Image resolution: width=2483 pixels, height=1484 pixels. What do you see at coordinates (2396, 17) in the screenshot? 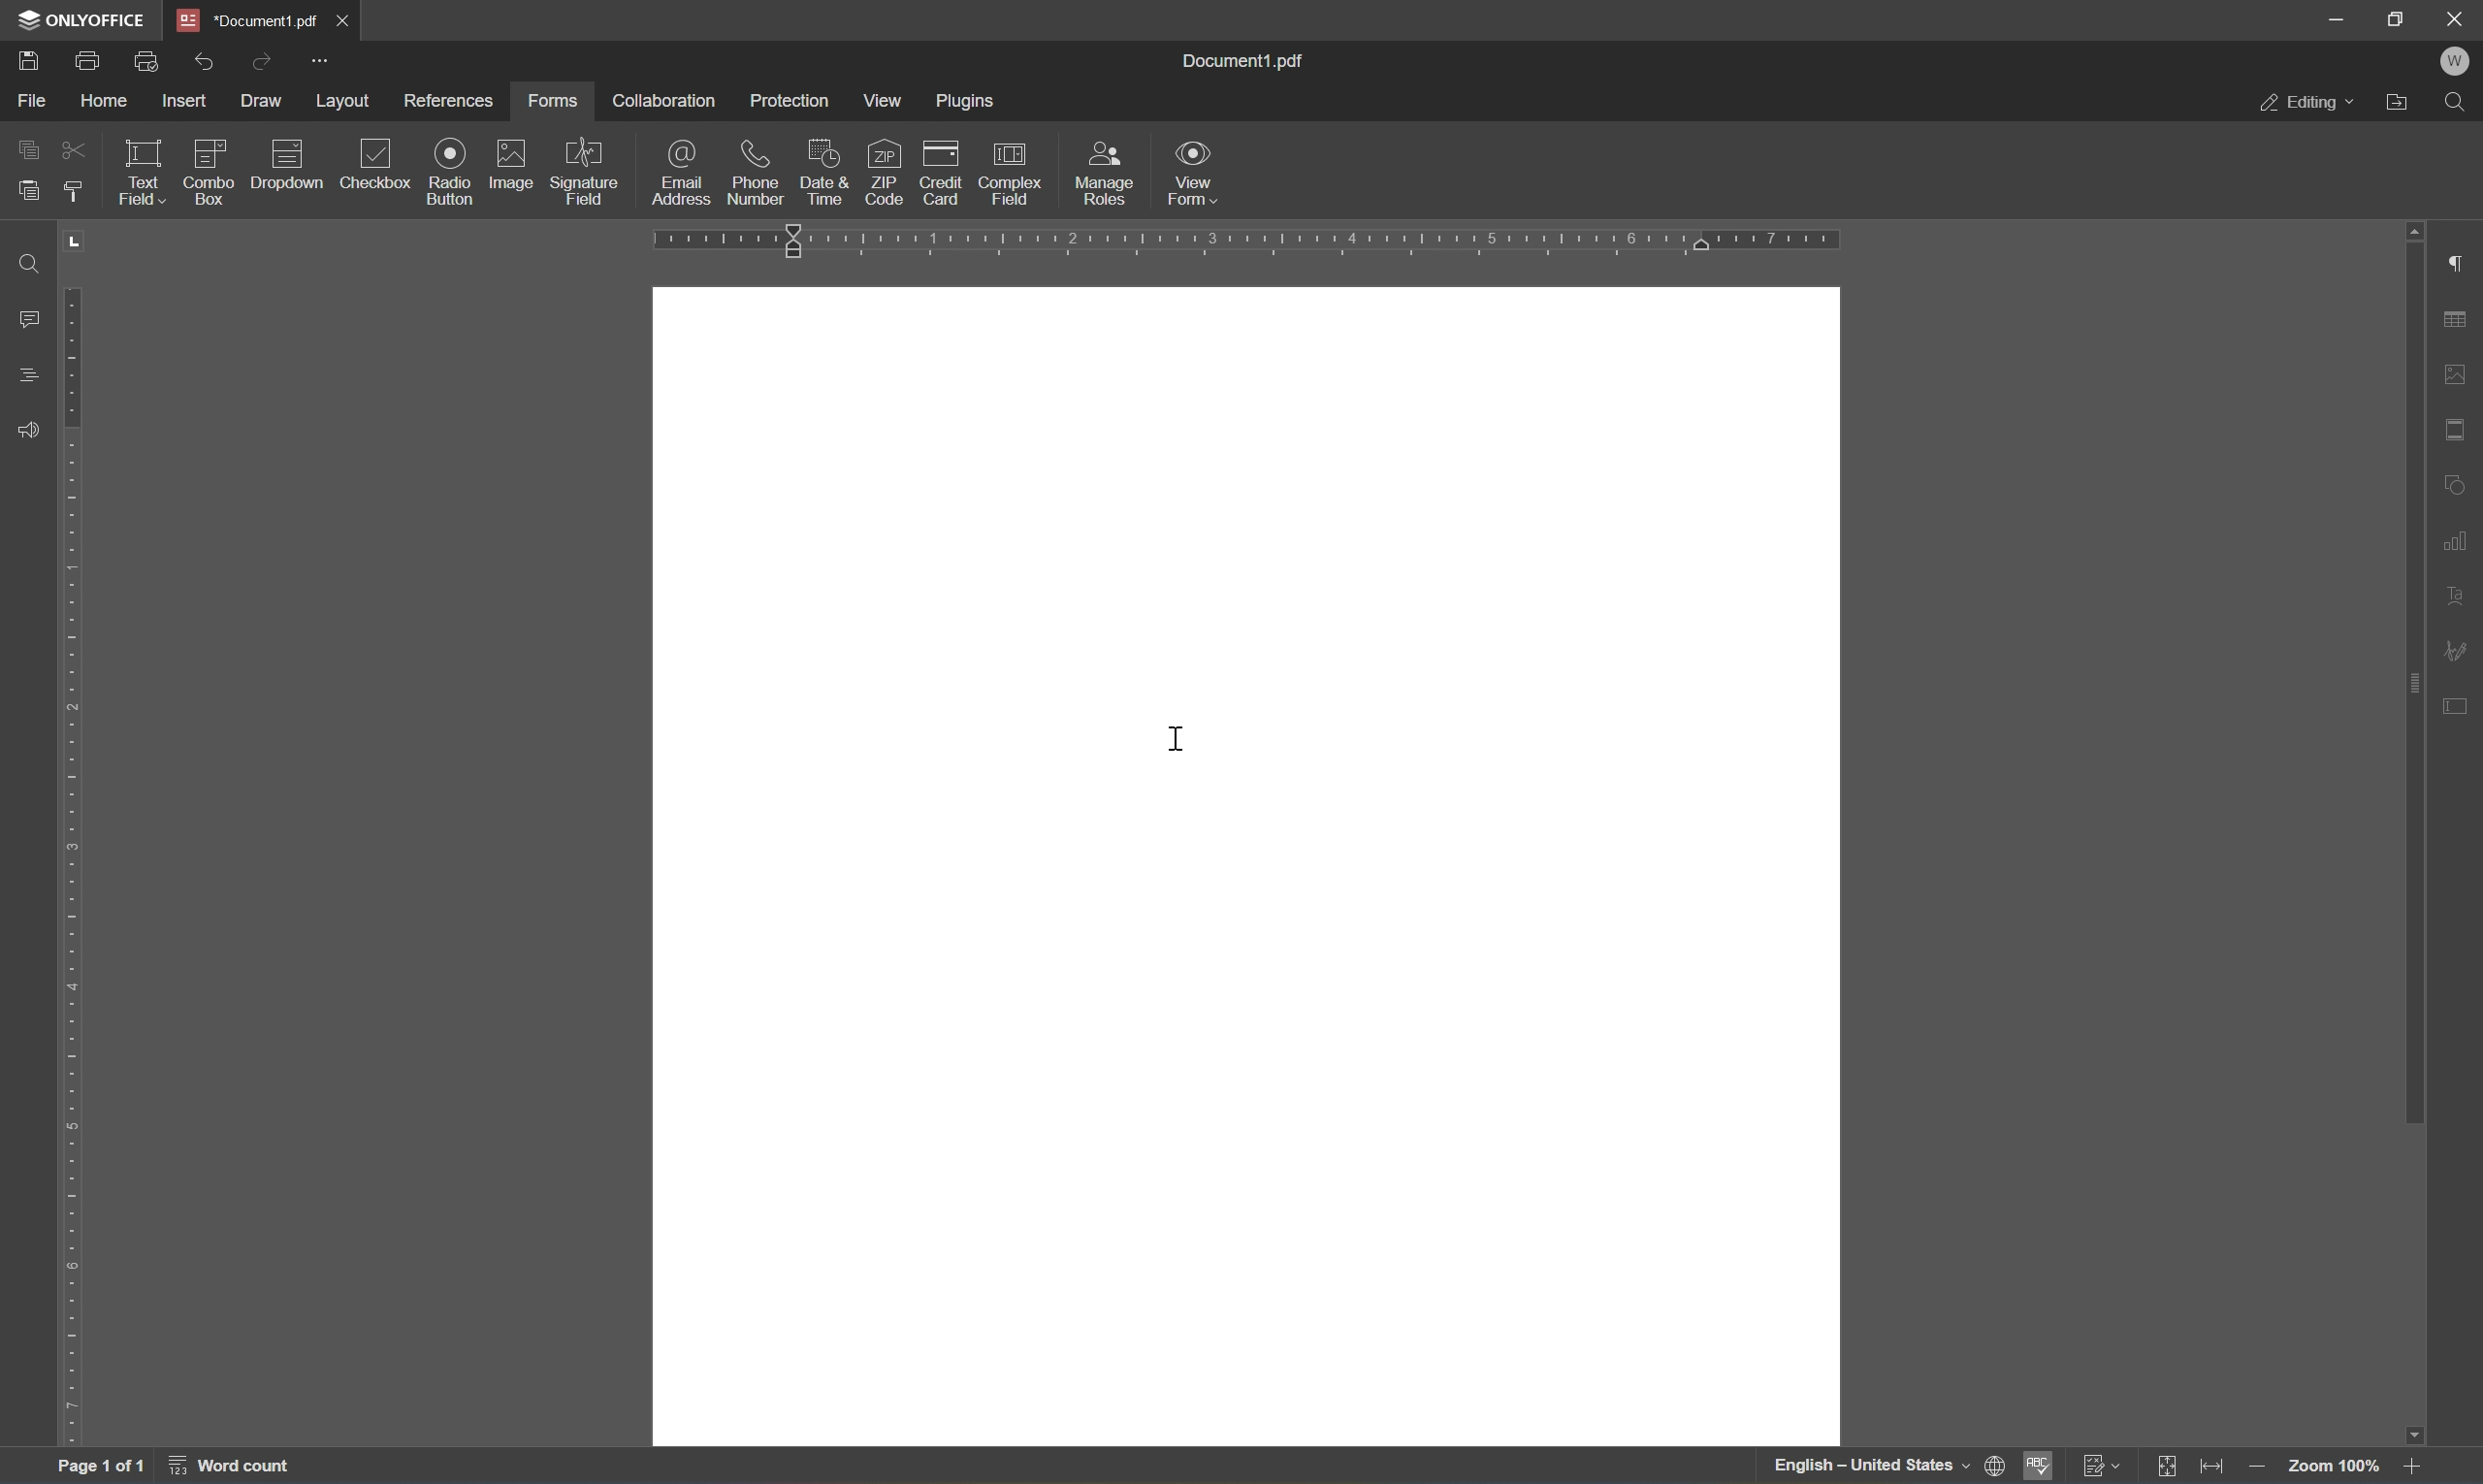
I see `restore down` at bounding box center [2396, 17].